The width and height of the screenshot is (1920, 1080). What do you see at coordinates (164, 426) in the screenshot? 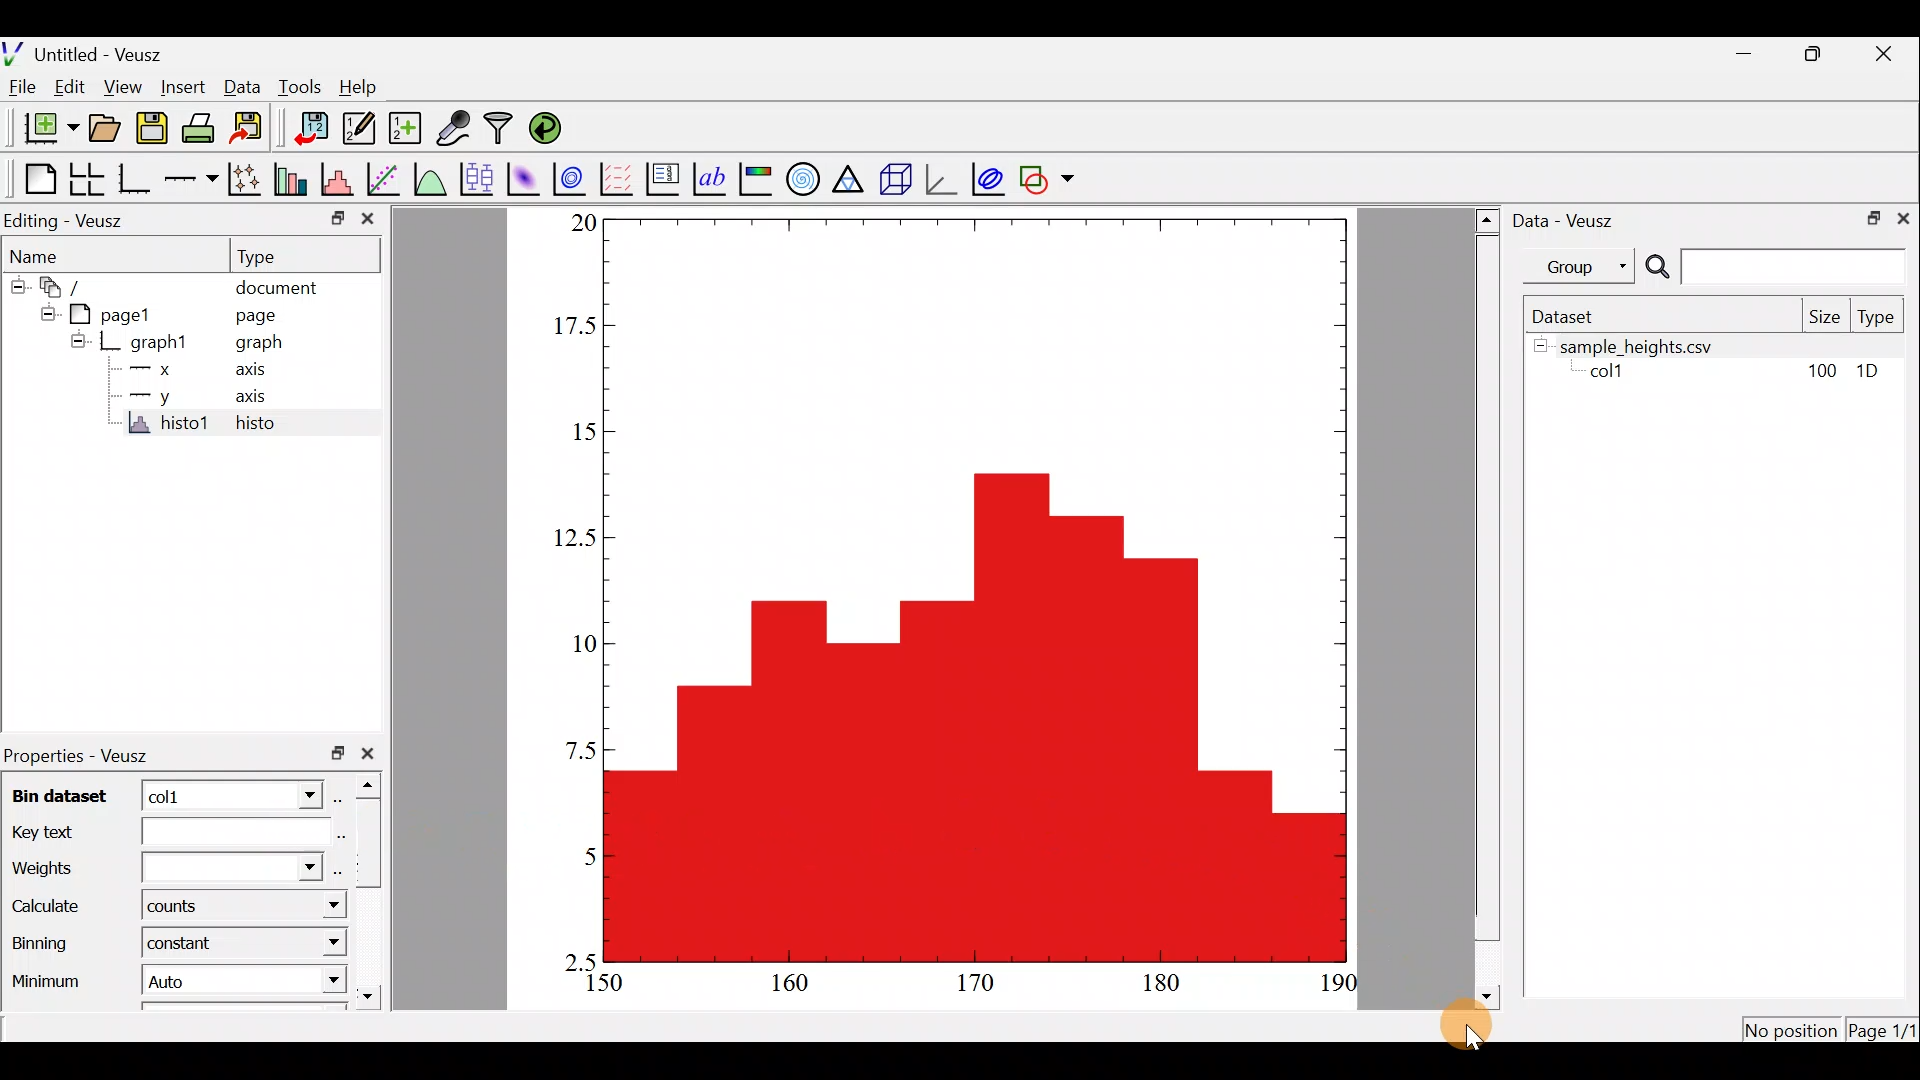
I see `histo1` at bounding box center [164, 426].